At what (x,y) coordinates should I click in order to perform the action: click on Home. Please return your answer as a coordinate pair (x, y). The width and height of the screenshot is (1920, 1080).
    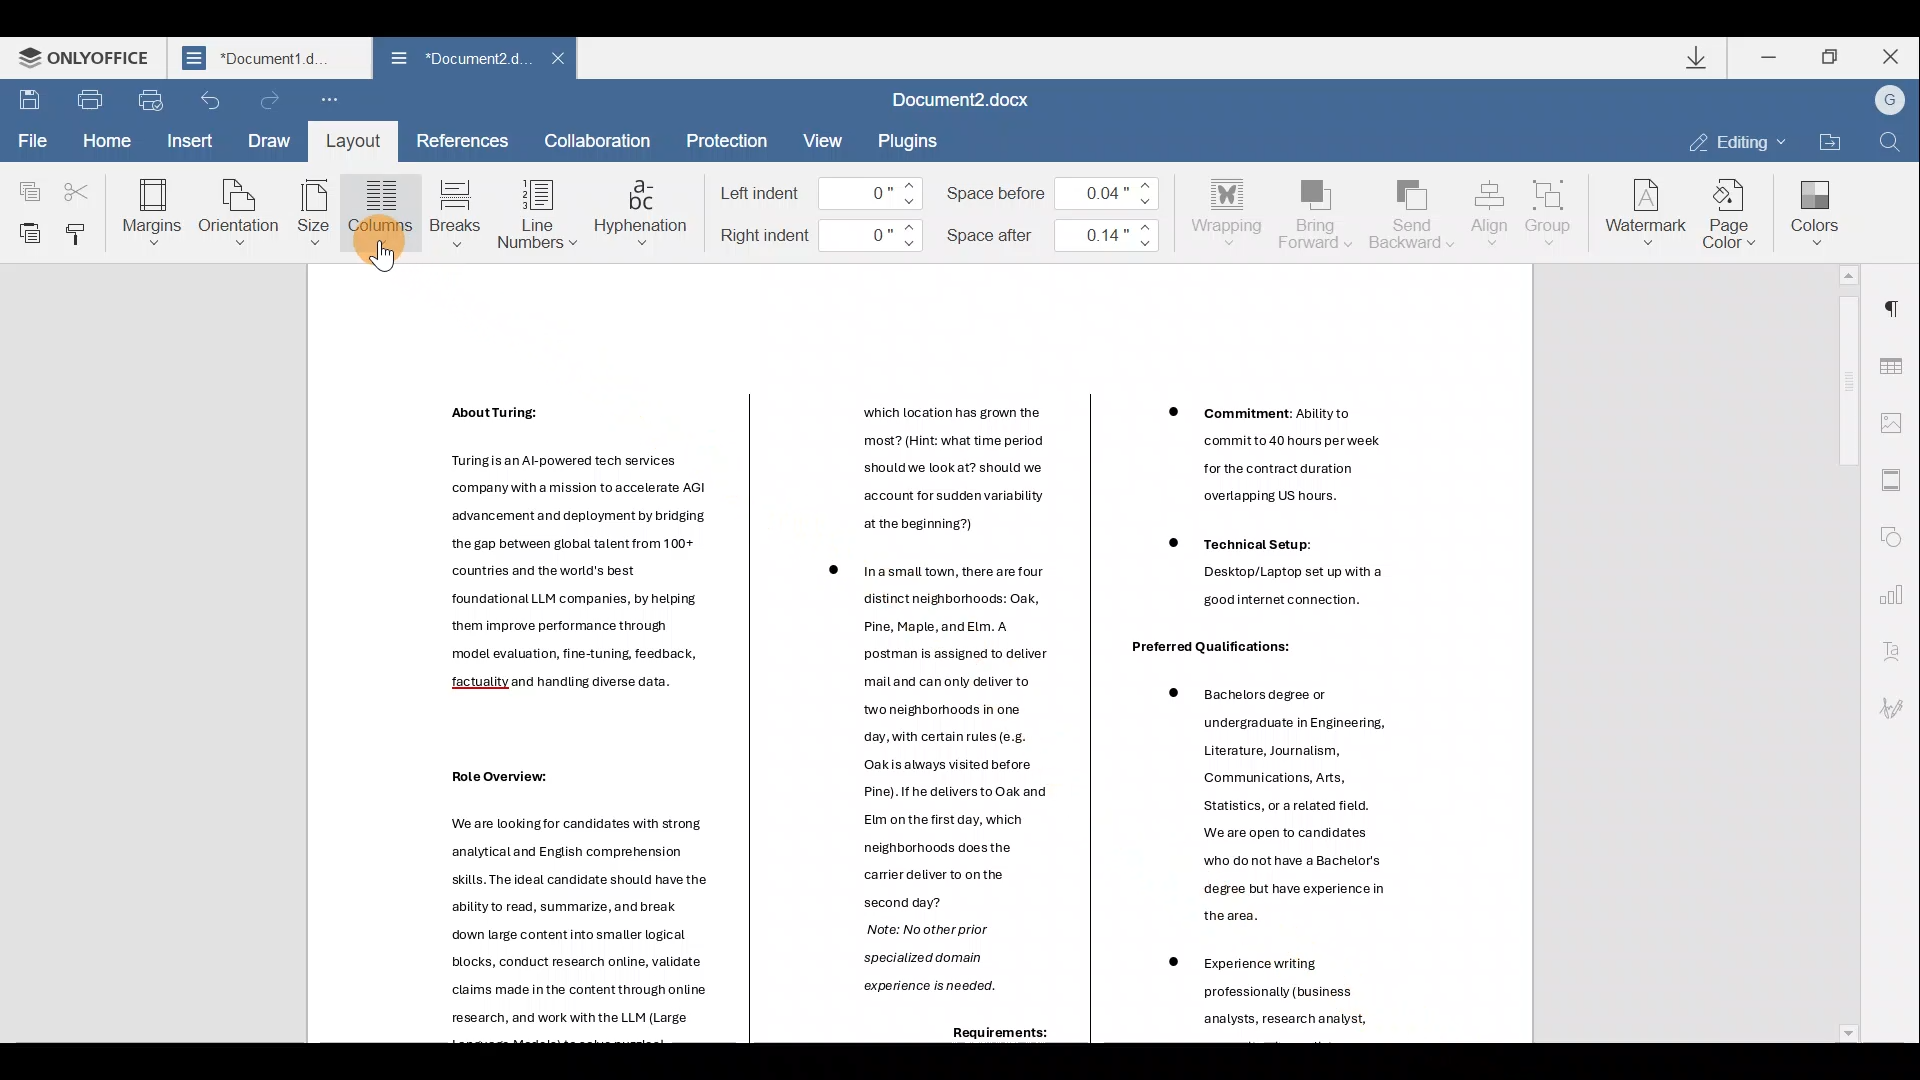
    Looking at the image, I should click on (106, 139).